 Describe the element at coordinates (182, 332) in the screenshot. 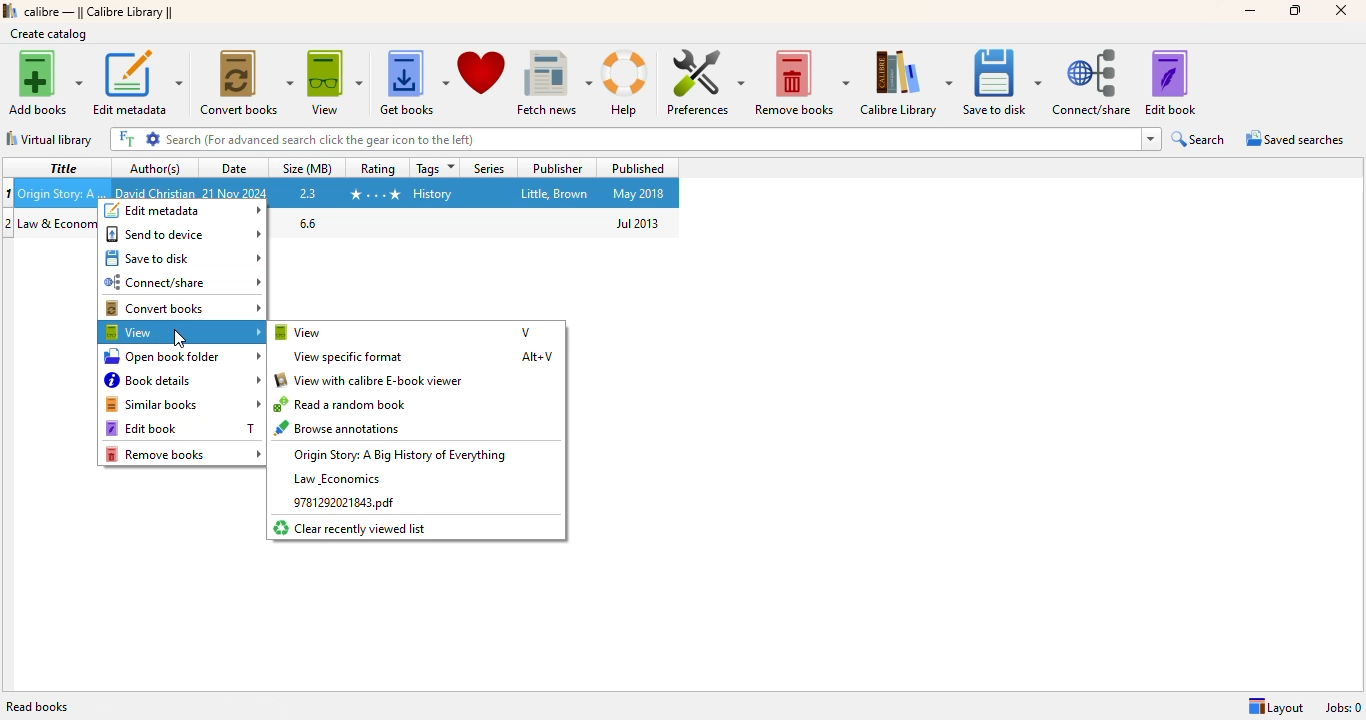

I see `view` at that location.